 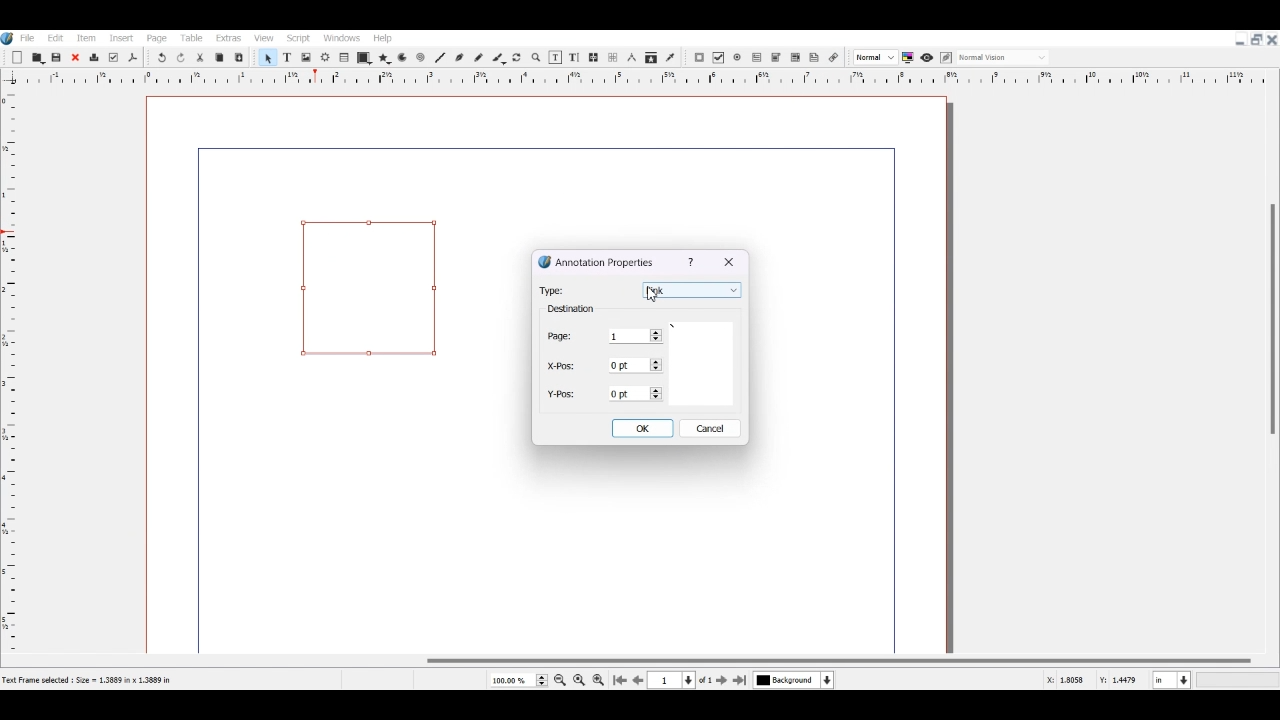 I want to click on Edit in preview mode, so click(x=946, y=58).